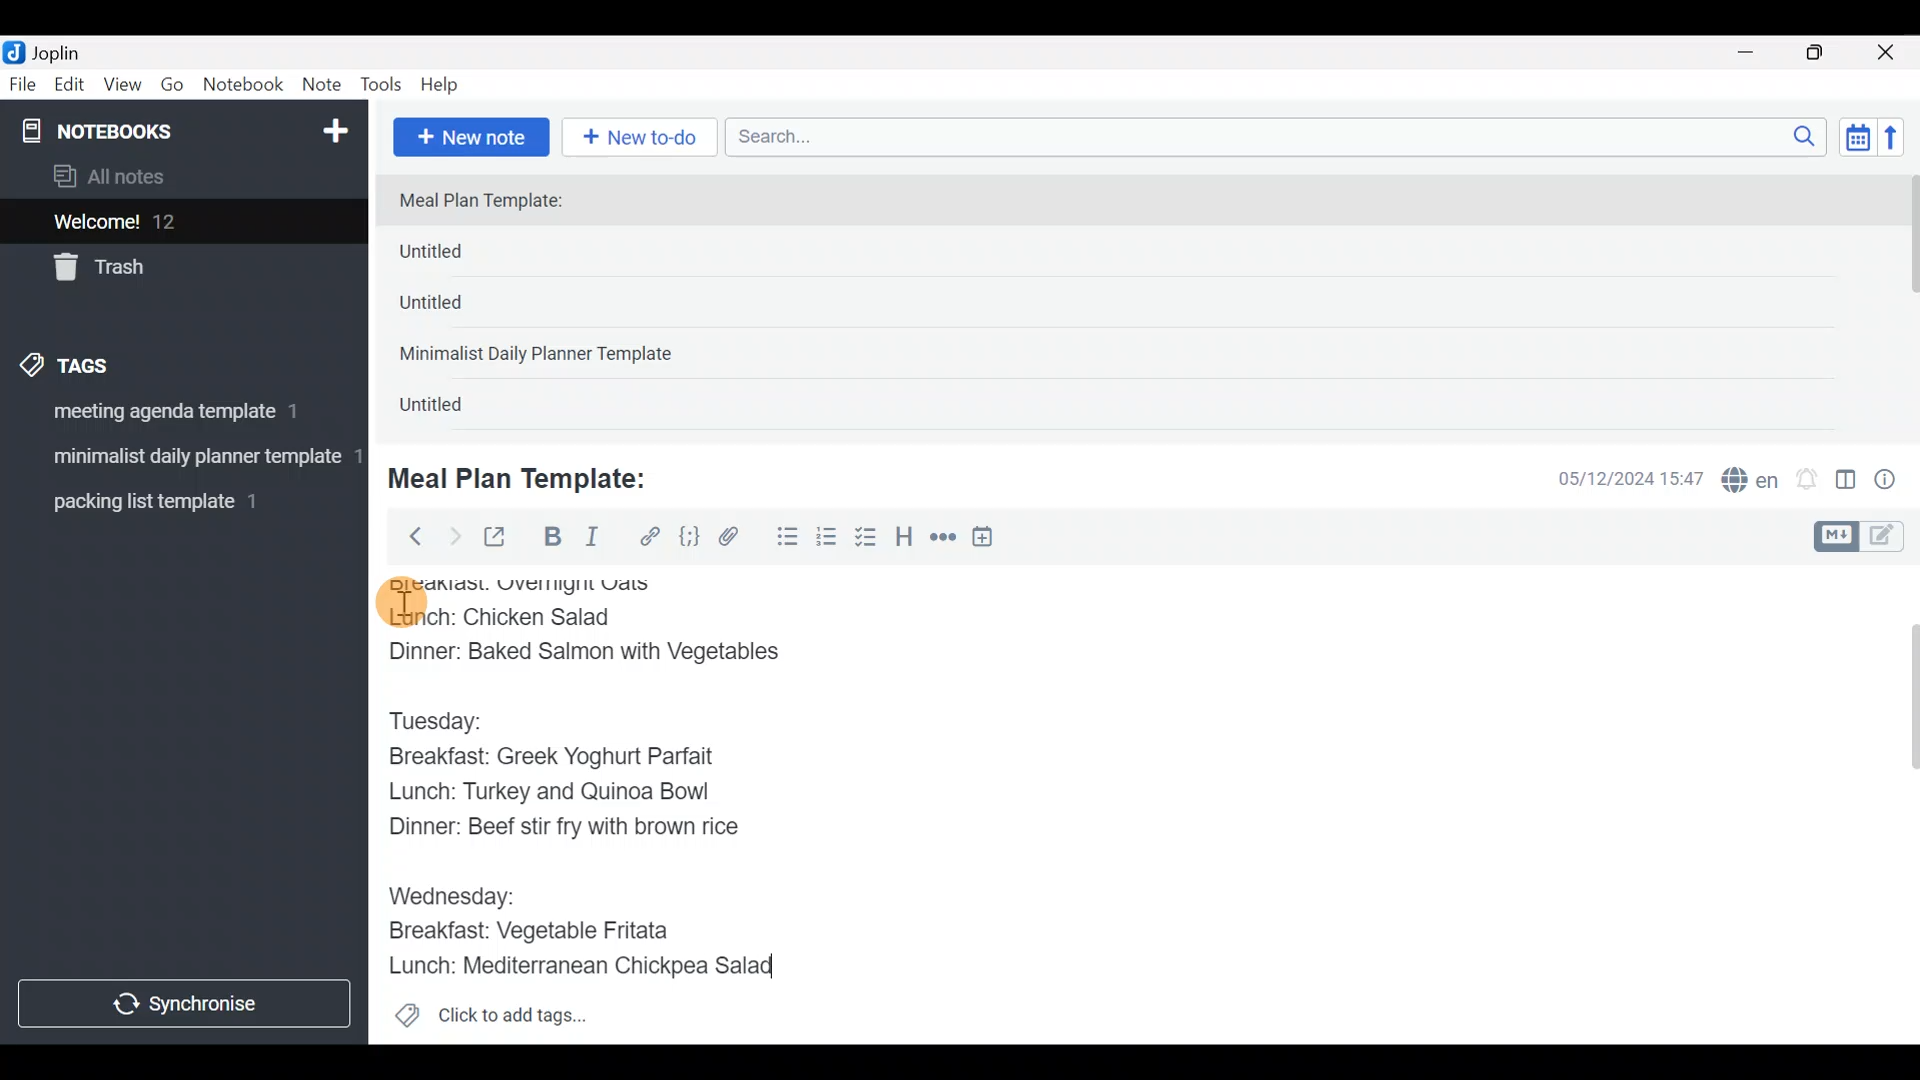 This screenshot has height=1080, width=1920. What do you see at coordinates (469, 135) in the screenshot?
I see `New note` at bounding box center [469, 135].